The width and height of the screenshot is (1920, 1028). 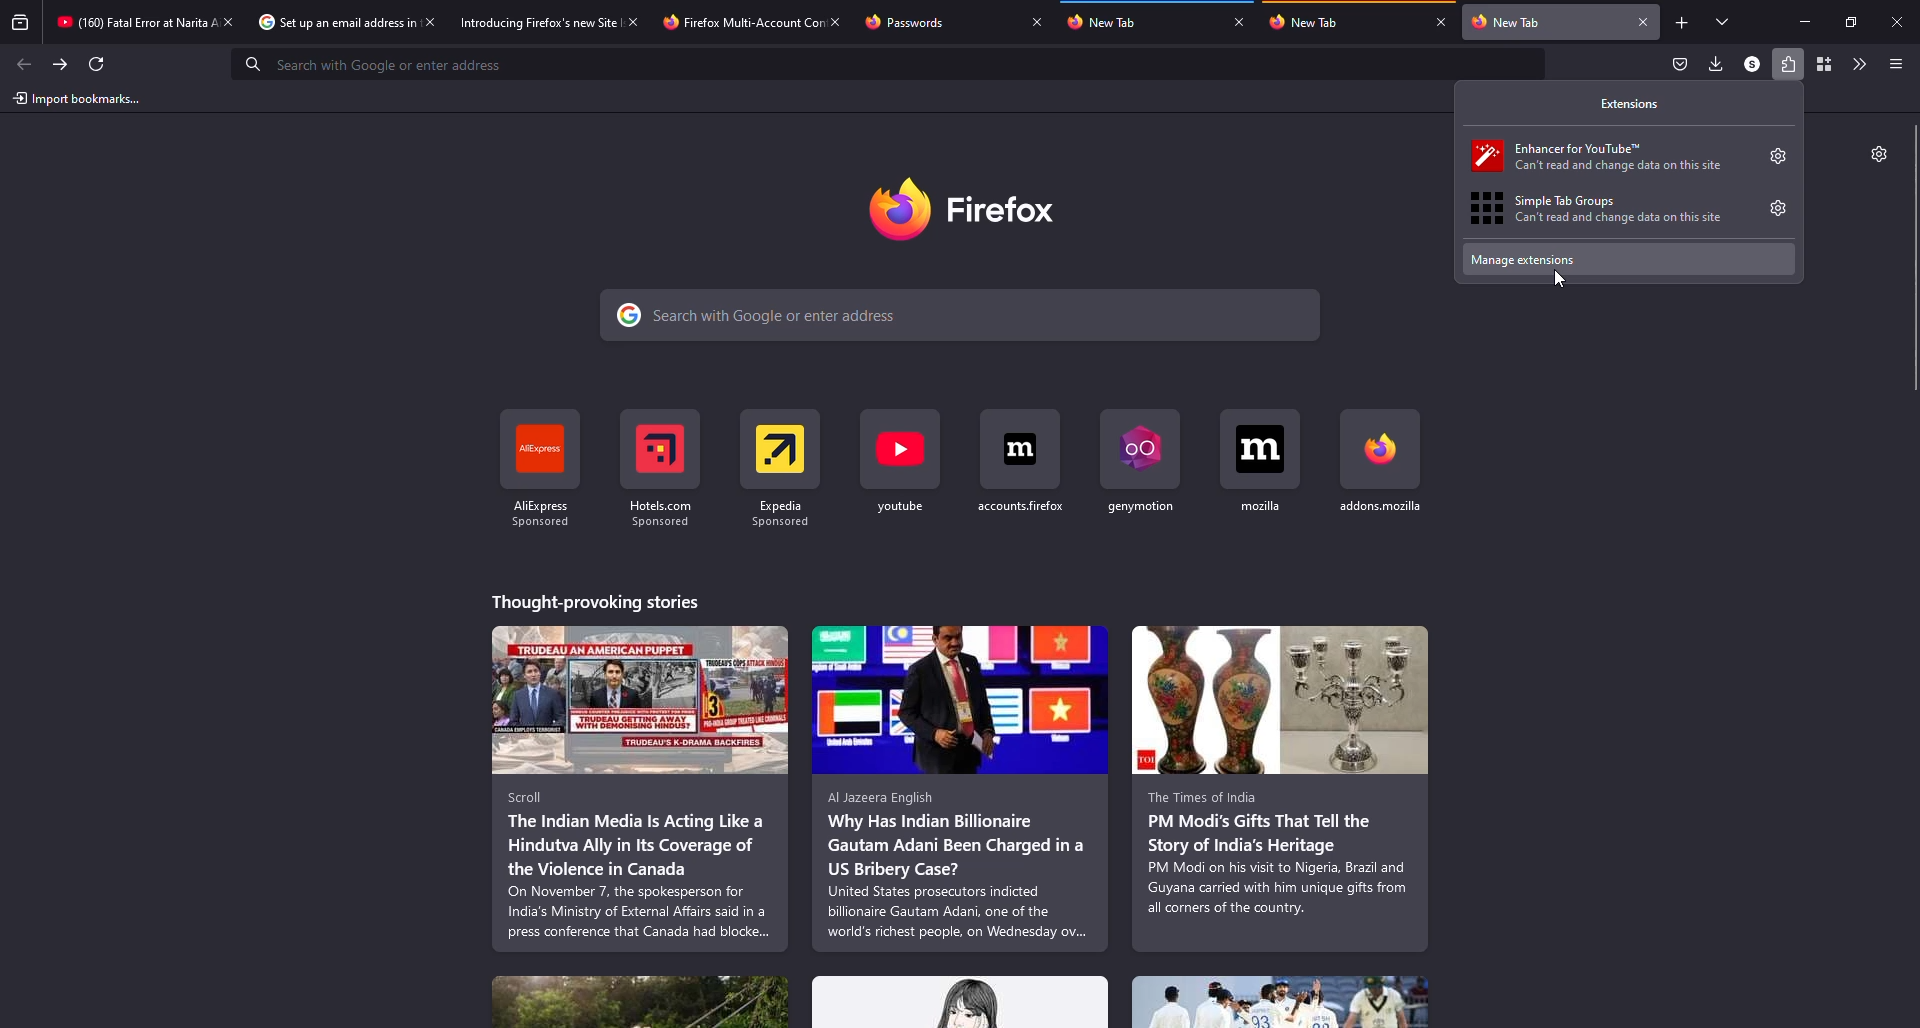 I want to click on search, so click(x=955, y=315).